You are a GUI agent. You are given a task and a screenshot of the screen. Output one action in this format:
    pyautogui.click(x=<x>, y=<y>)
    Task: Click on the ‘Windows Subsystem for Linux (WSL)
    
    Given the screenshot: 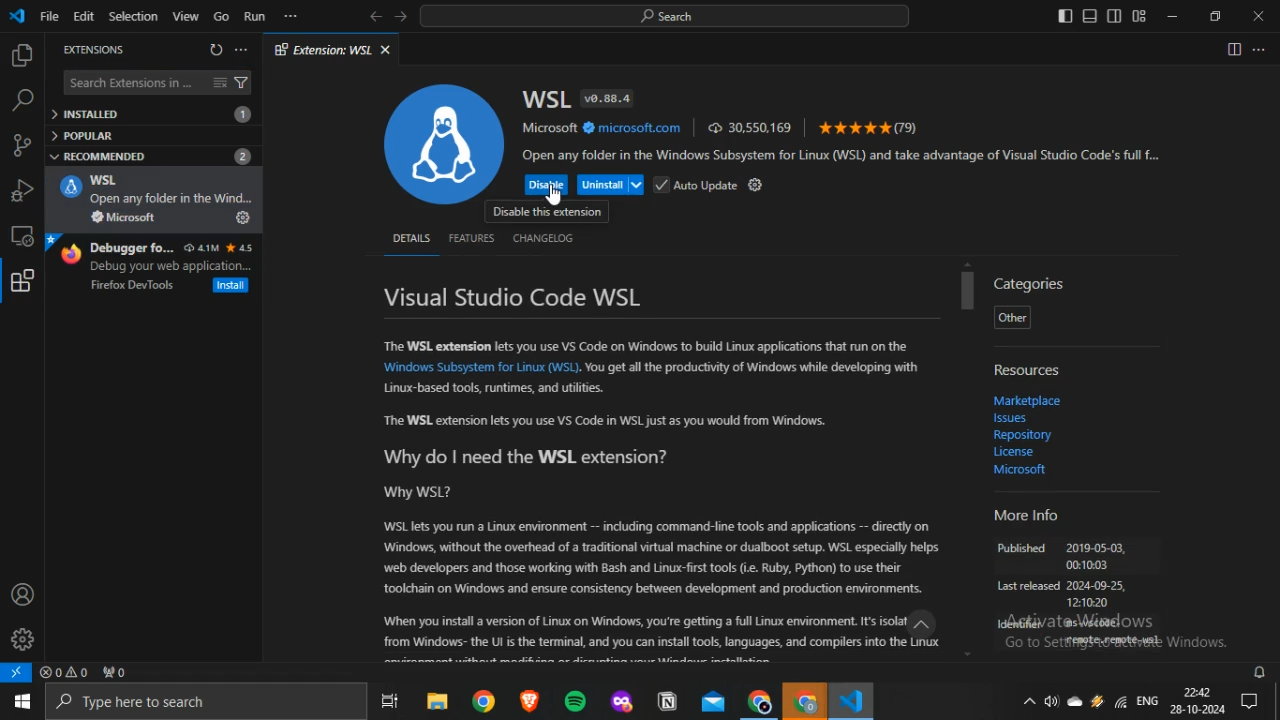 What is the action you would take?
    pyautogui.click(x=479, y=368)
    